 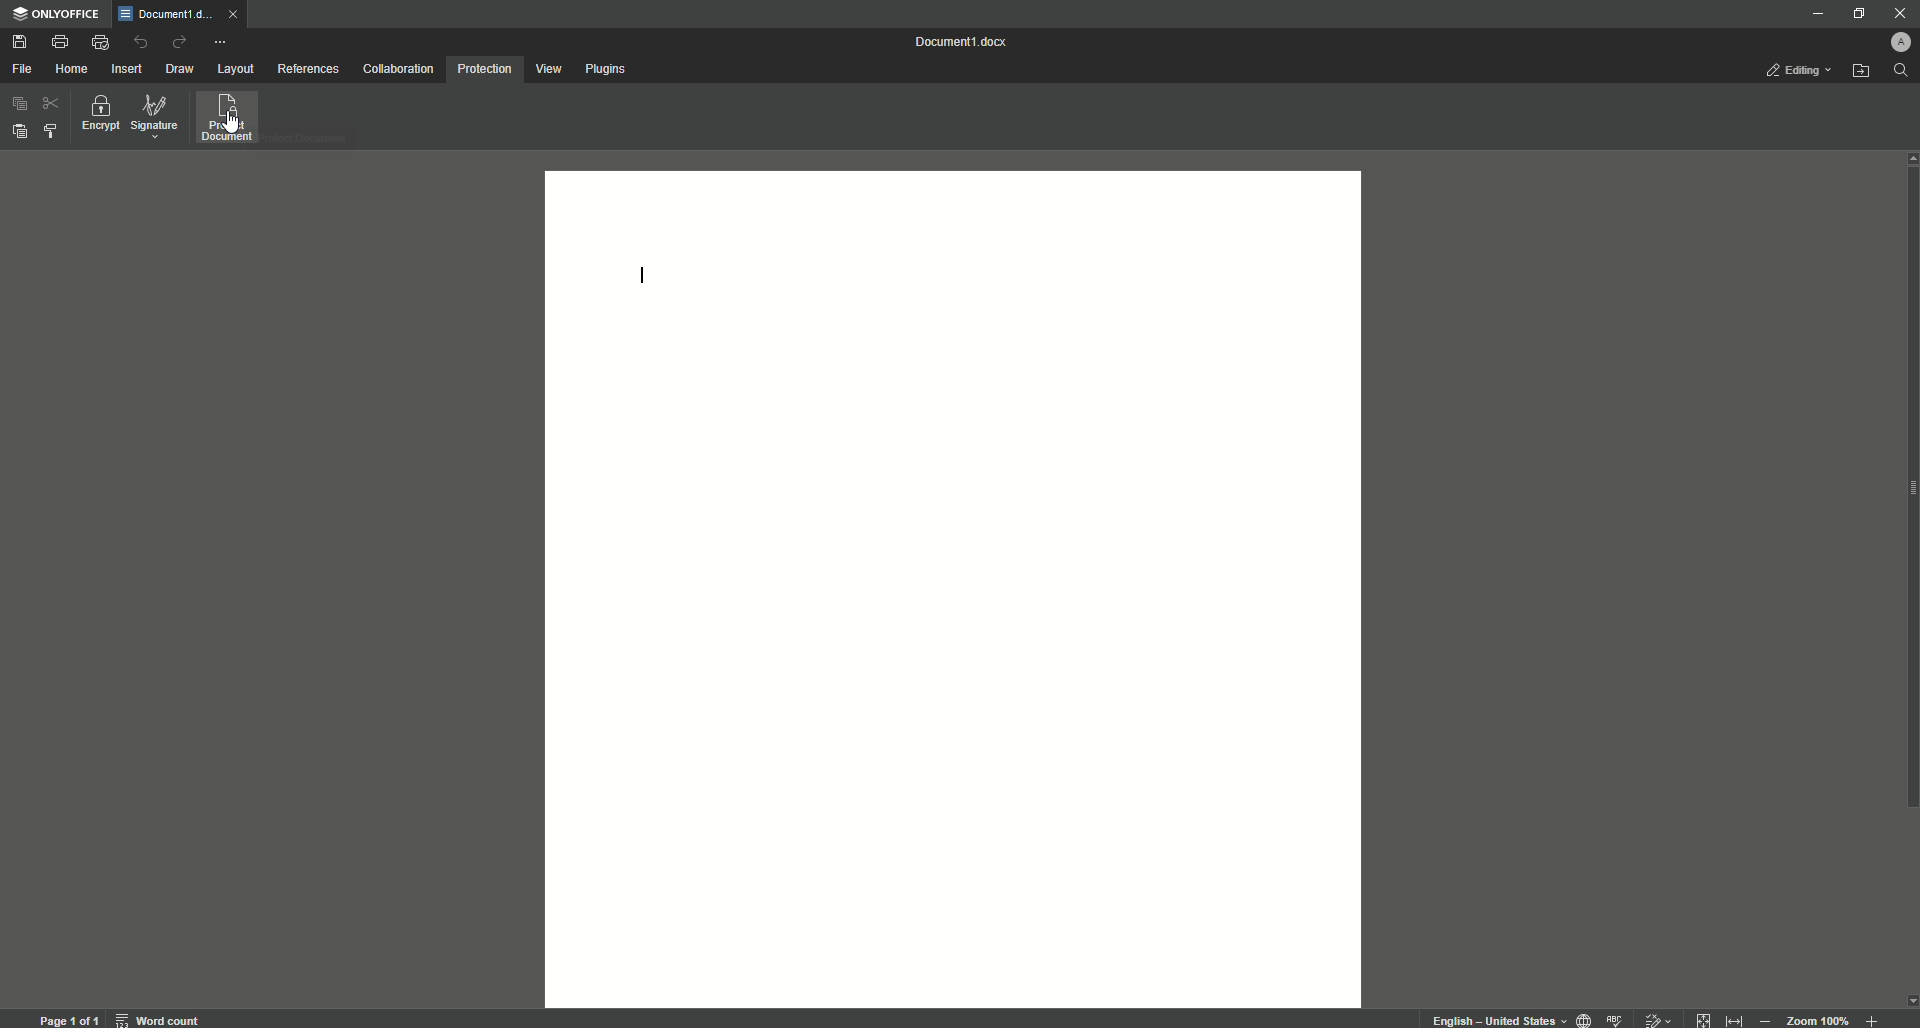 What do you see at coordinates (1908, 158) in the screenshot?
I see `scroll up` at bounding box center [1908, 158].